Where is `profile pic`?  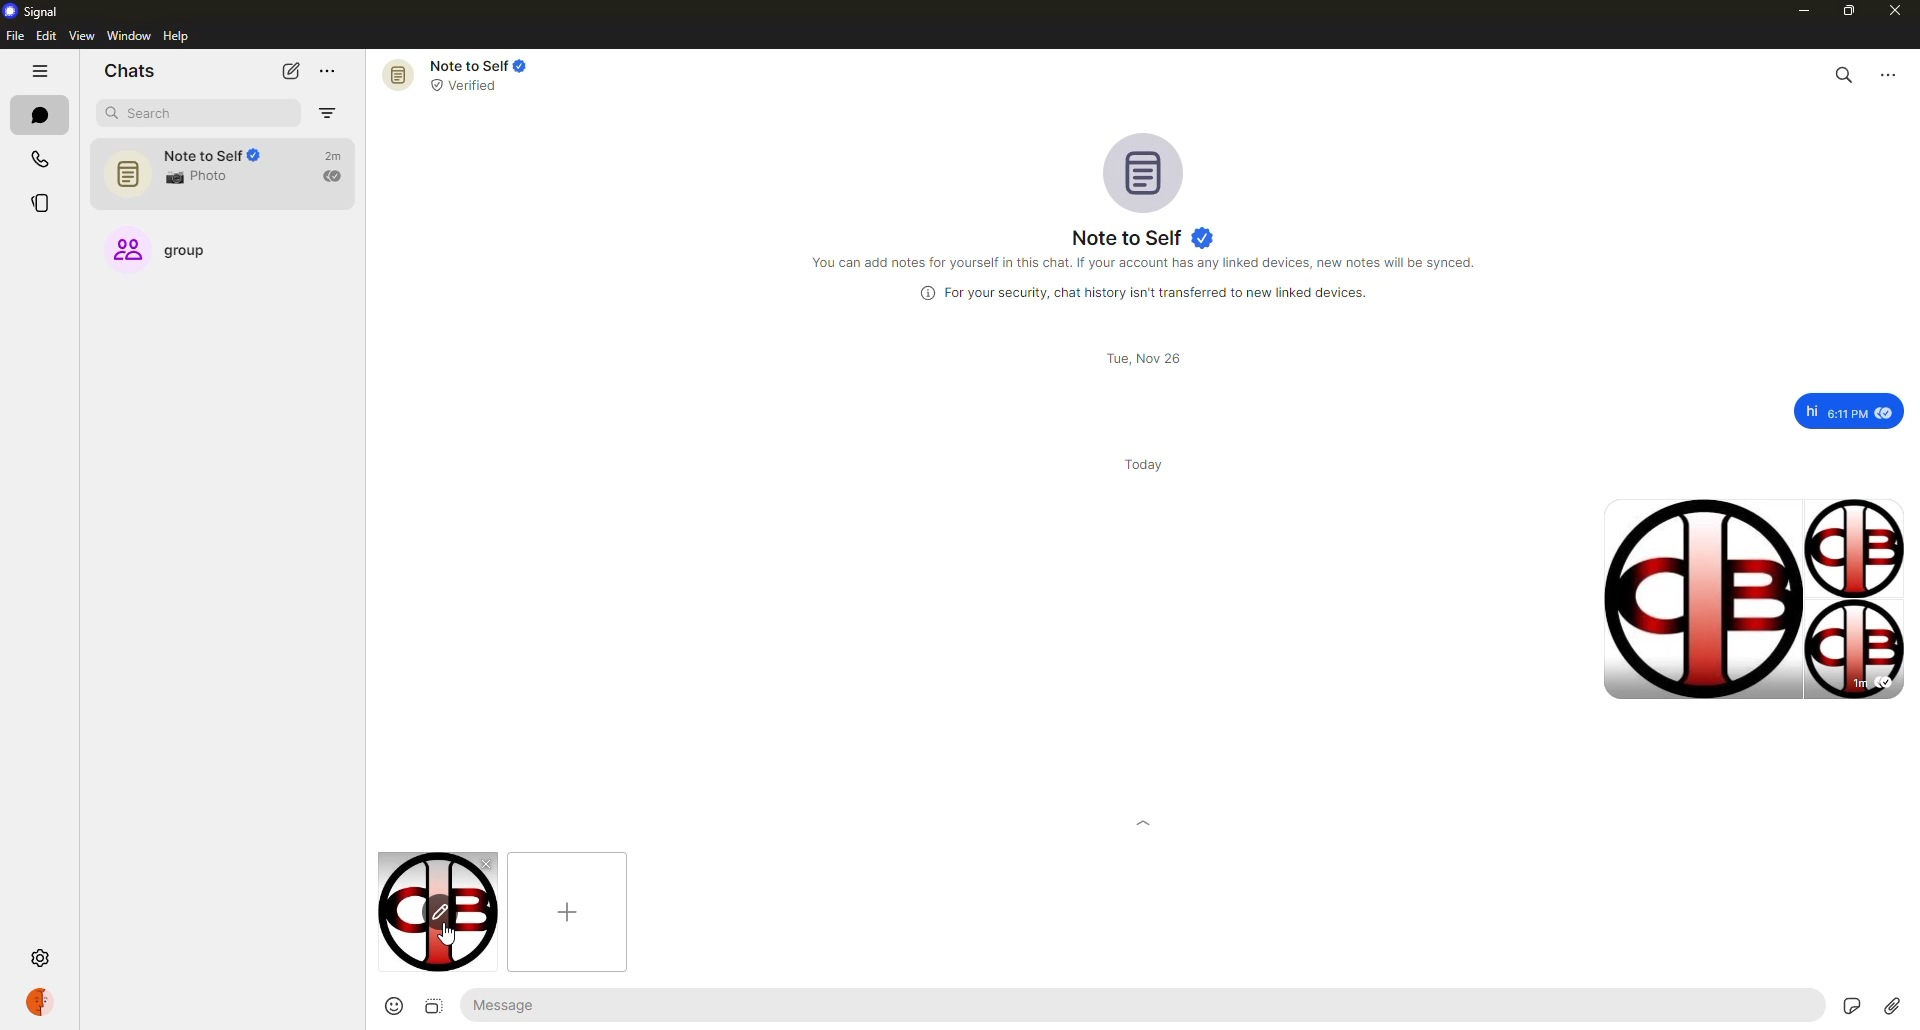
profile pic is located at coordinates (1147, 171).